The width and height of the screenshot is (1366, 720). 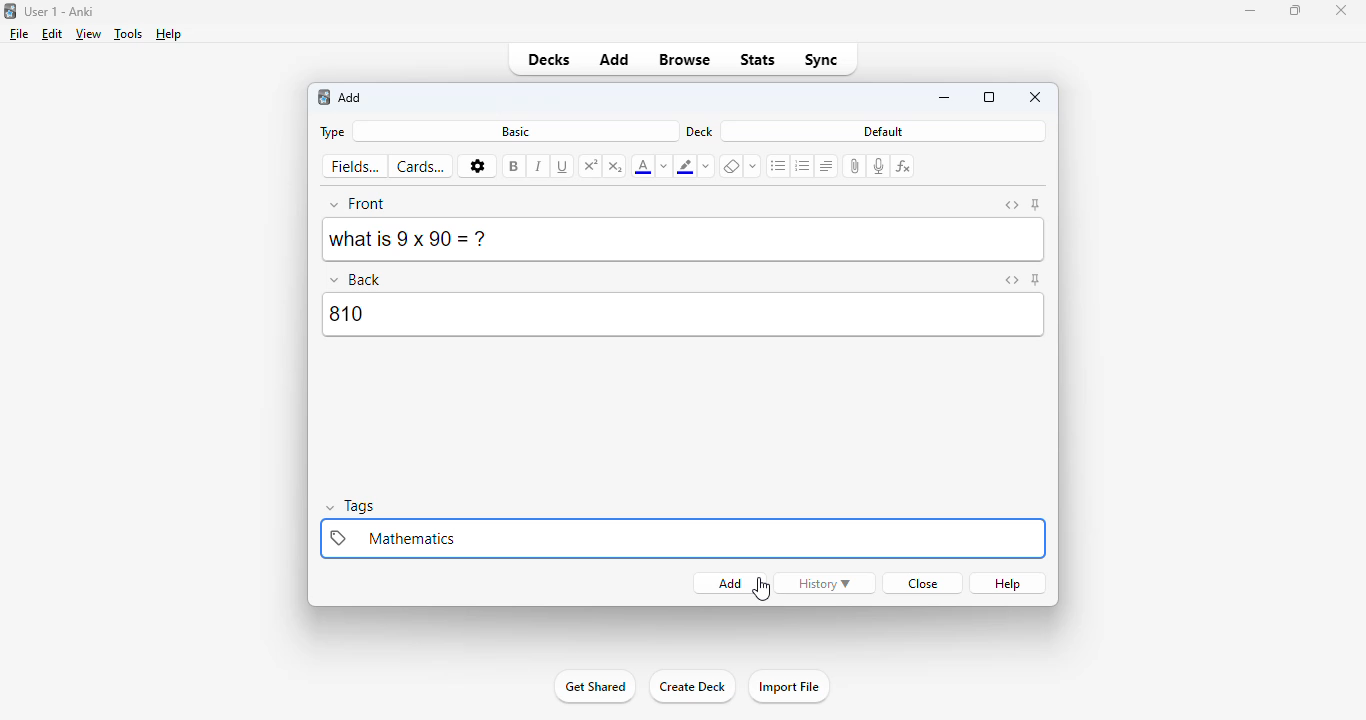 What do you see at coordinates (330, 132) in the screenshot?
I see `type` at bounding box center [330, 132].